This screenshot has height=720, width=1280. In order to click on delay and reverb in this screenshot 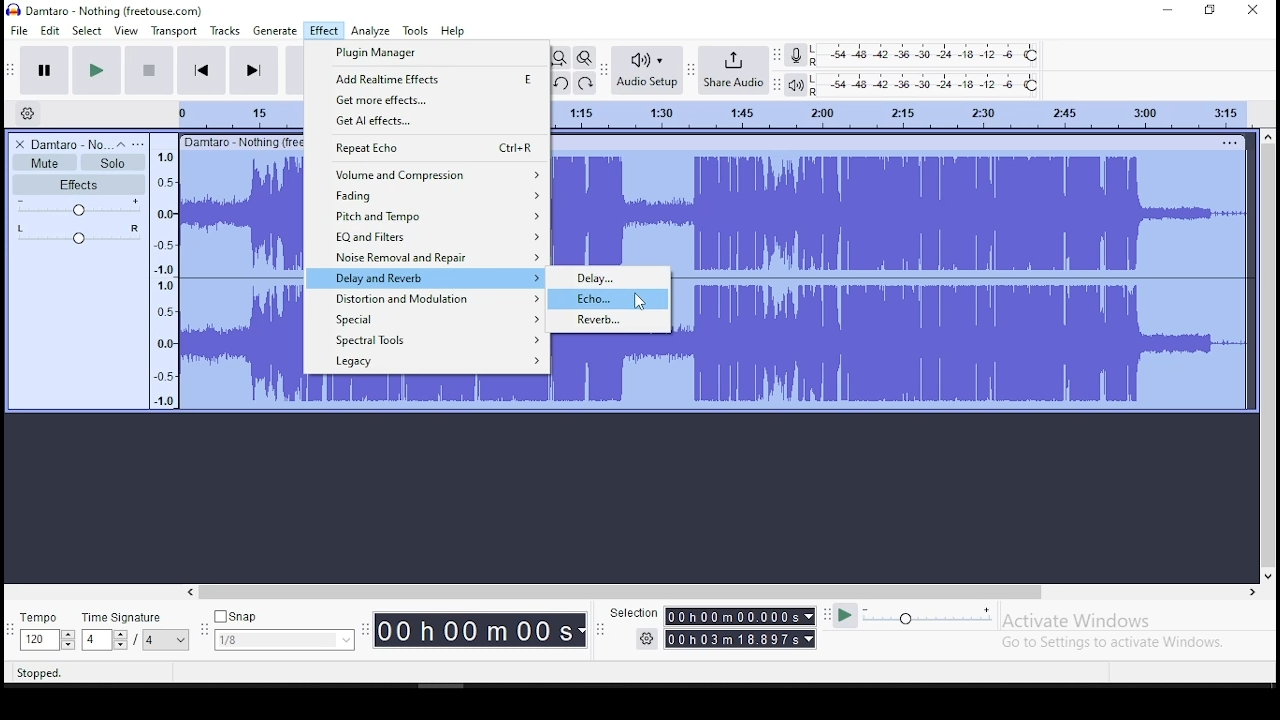, I will do `click(425, 277)`.